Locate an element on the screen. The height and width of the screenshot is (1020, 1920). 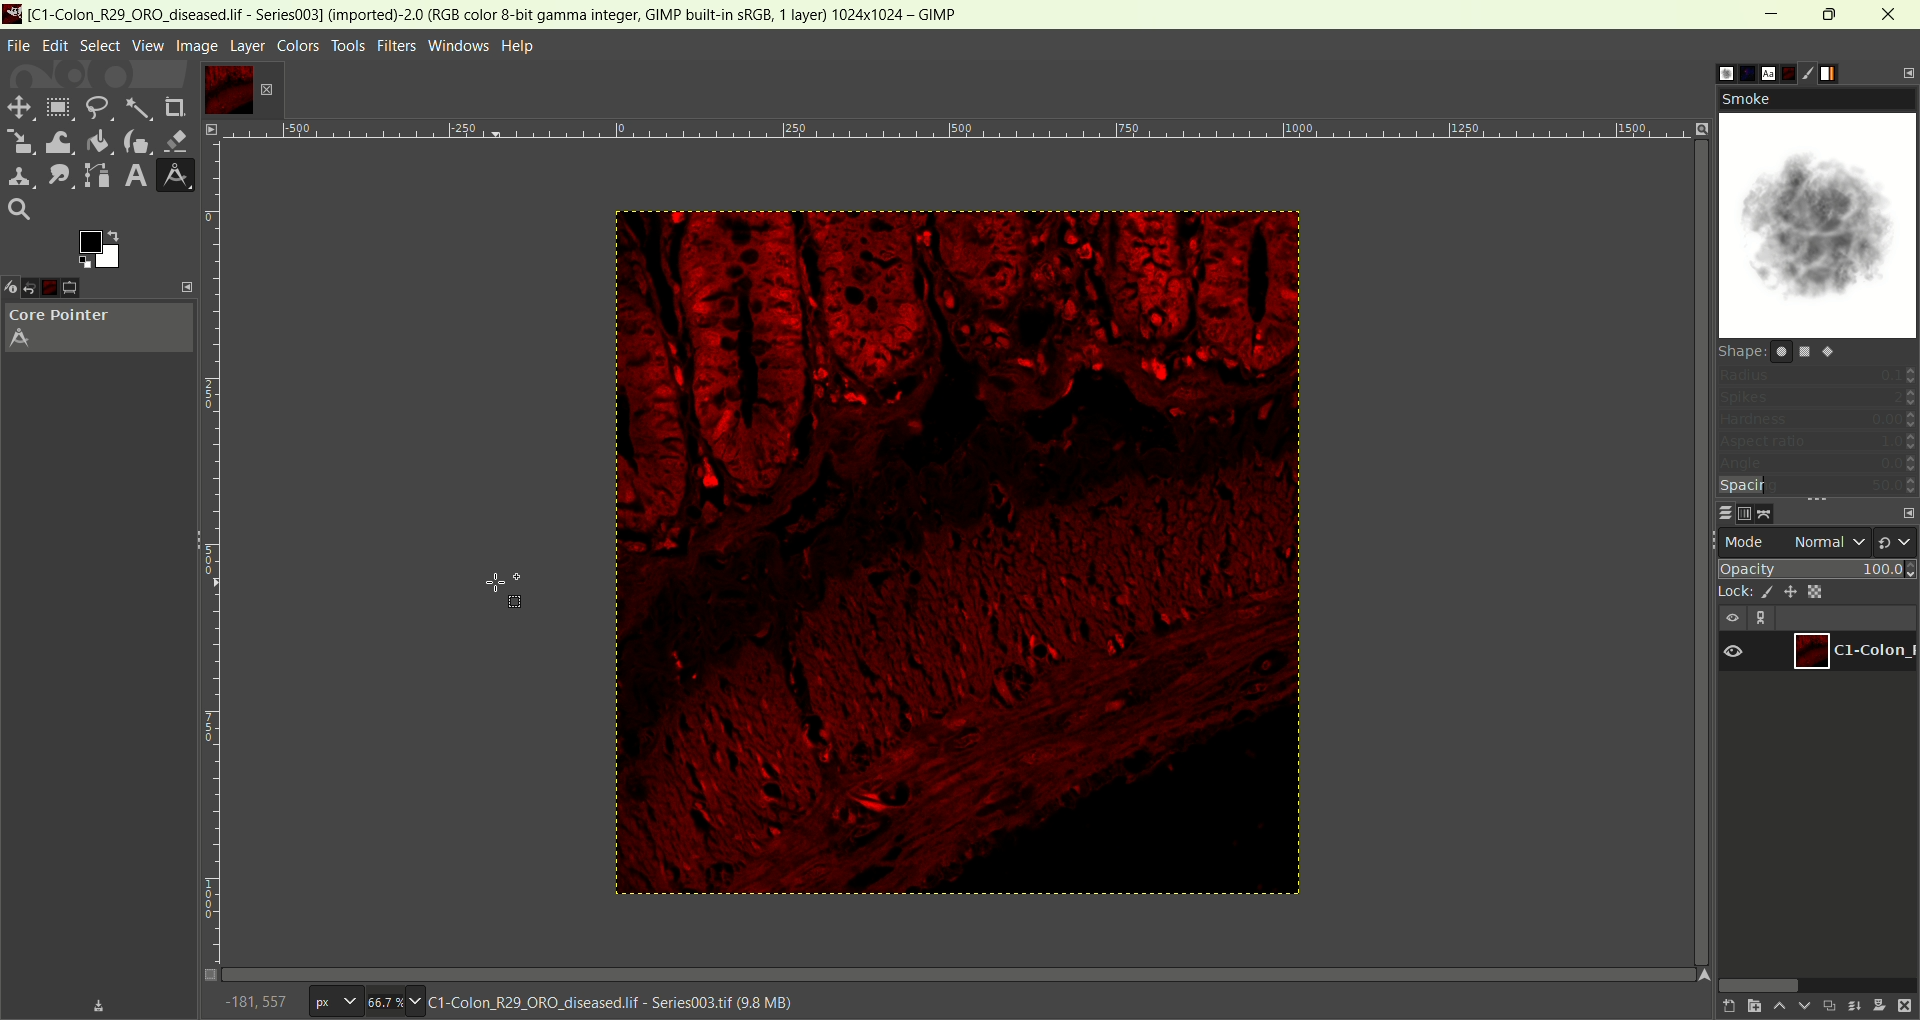
coordinates is located at coordinates (255, 1000).